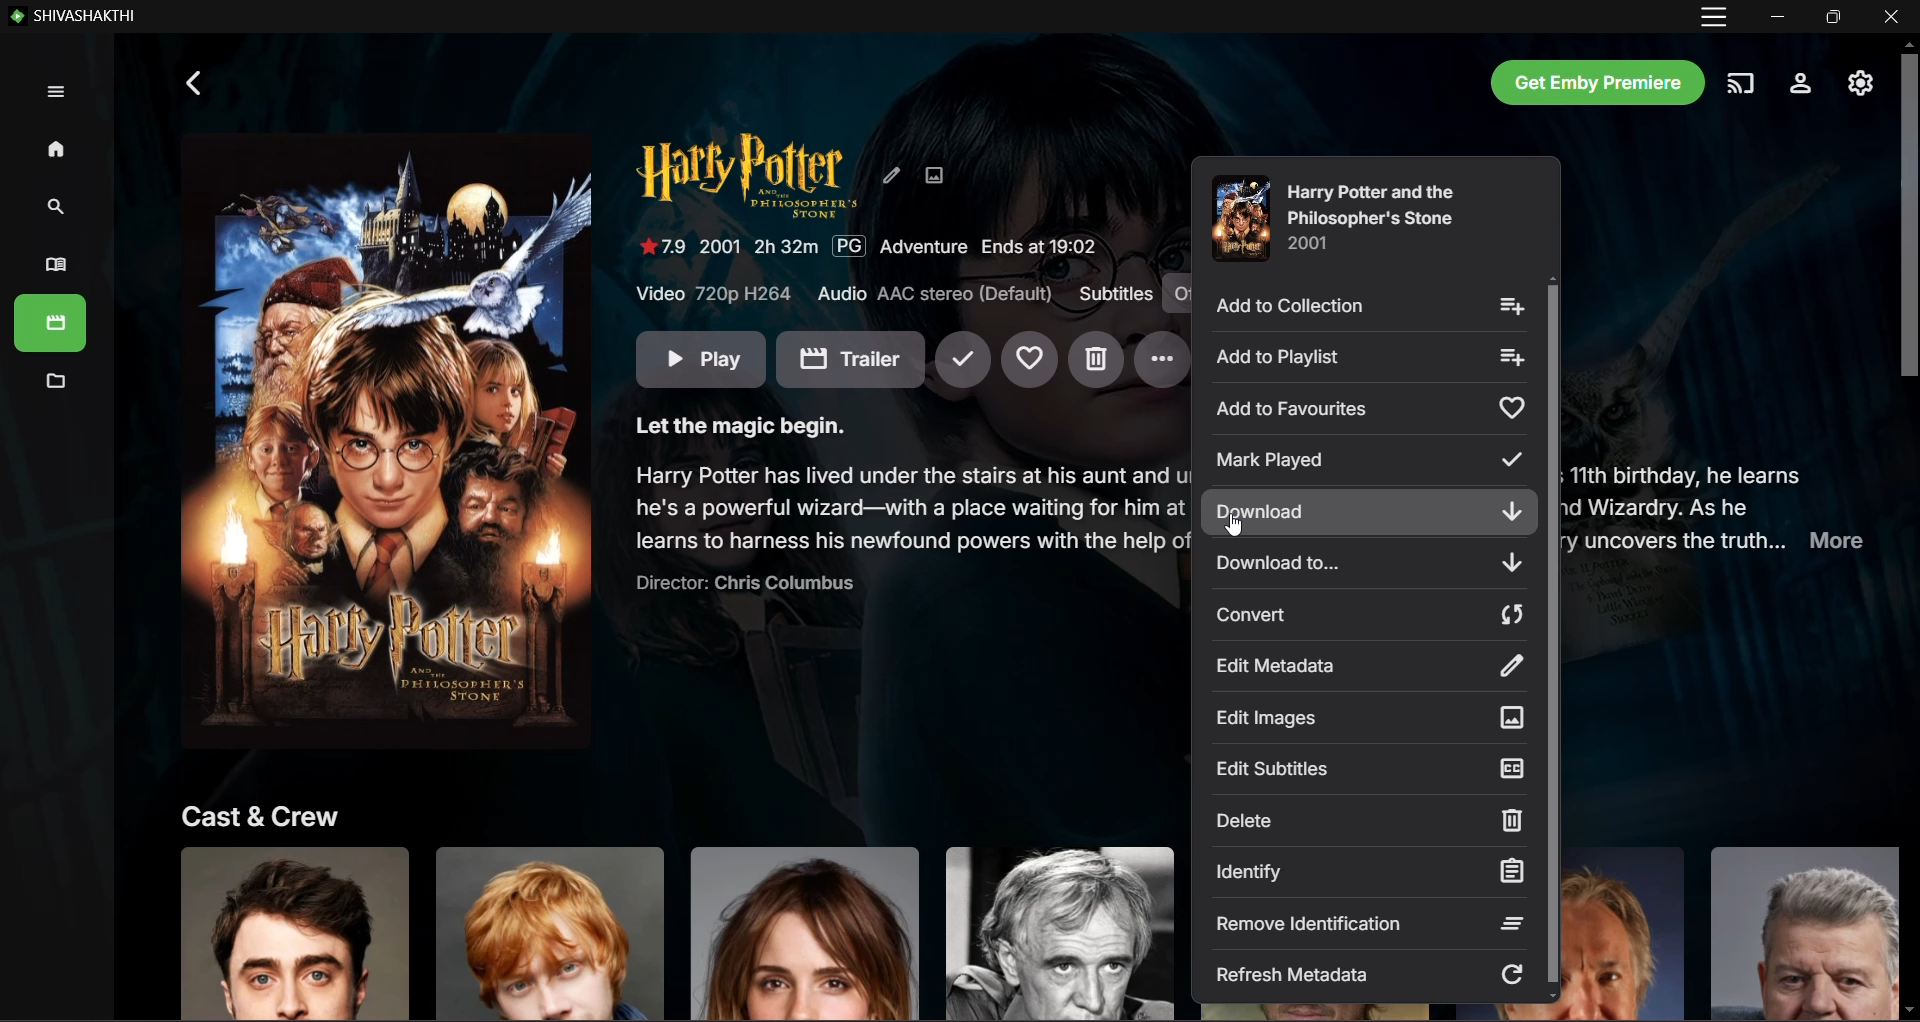 The image size is (1920, 1022). What do you see at coordinates (51, 323) in the screenshot?
I see `Books` at bounding box center [51, 323].